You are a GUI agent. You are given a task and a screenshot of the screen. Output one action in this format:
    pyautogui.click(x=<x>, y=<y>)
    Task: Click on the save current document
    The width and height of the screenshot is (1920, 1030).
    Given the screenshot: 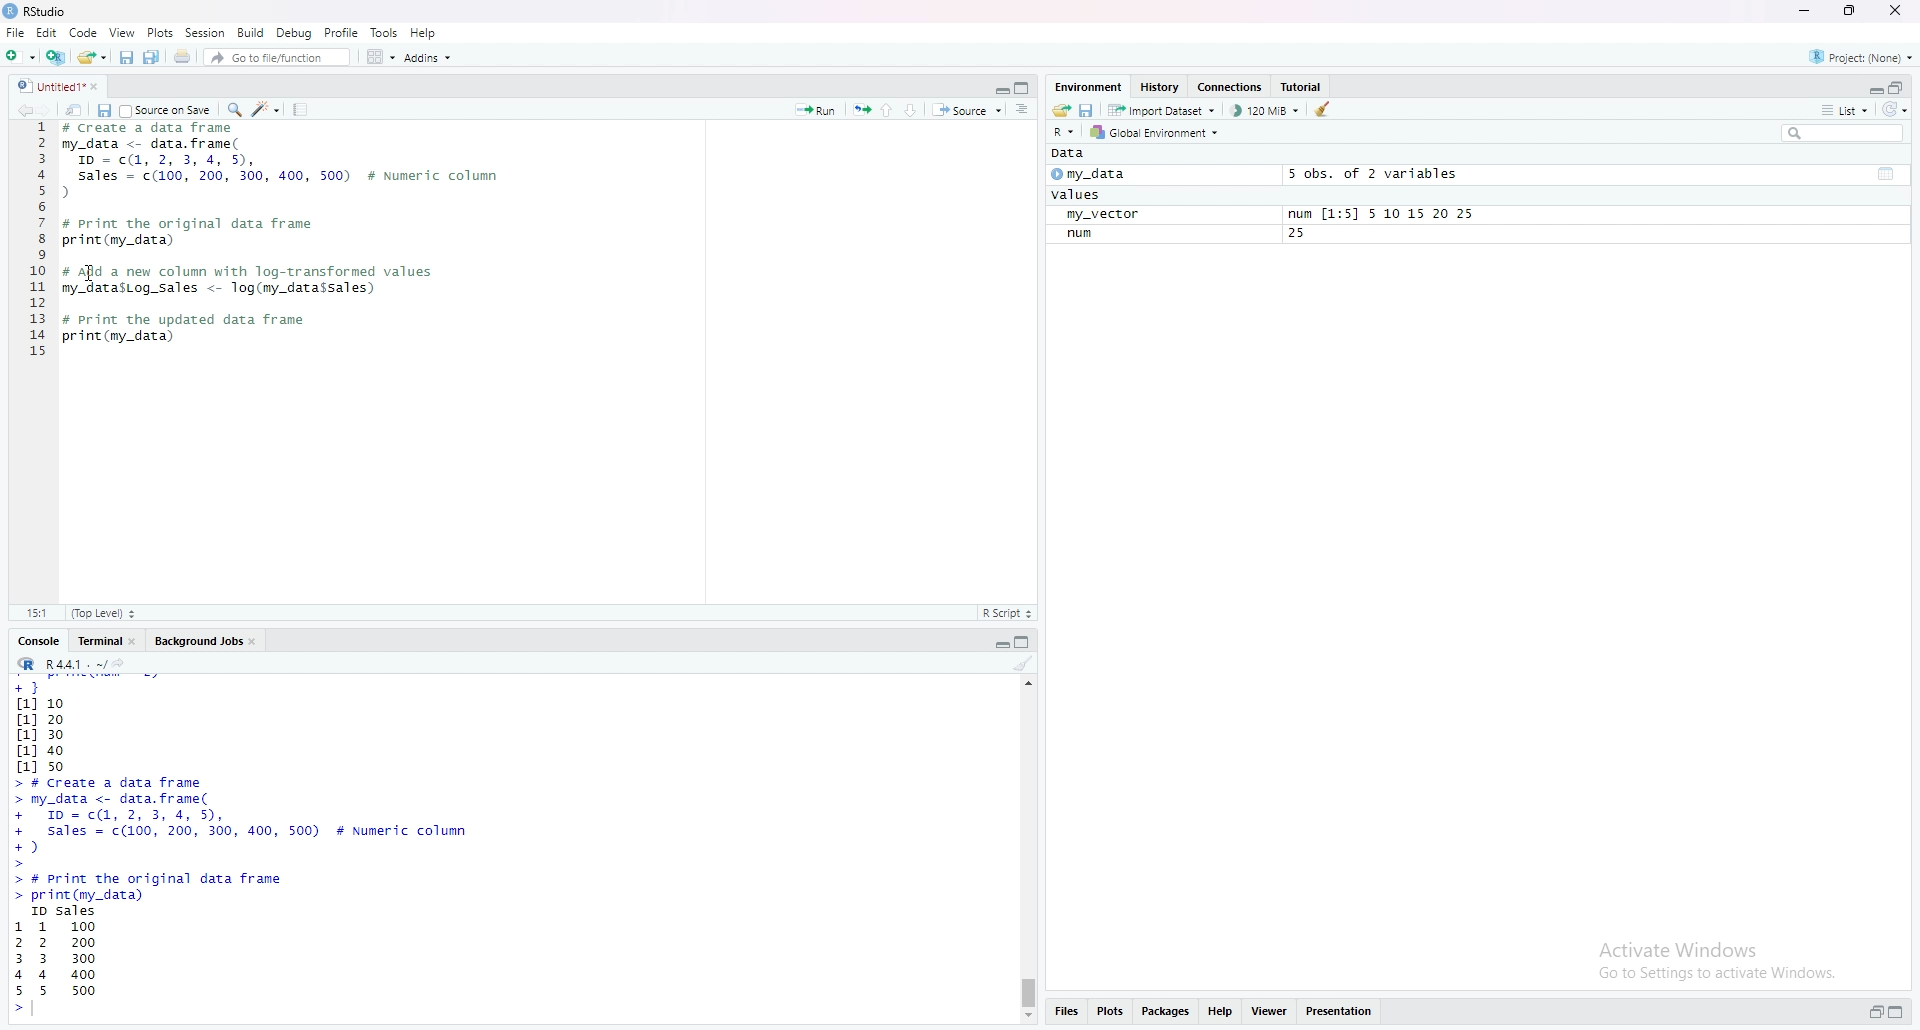 What is the action you would take?
    pyautogui.click(x=105, y=111)
    